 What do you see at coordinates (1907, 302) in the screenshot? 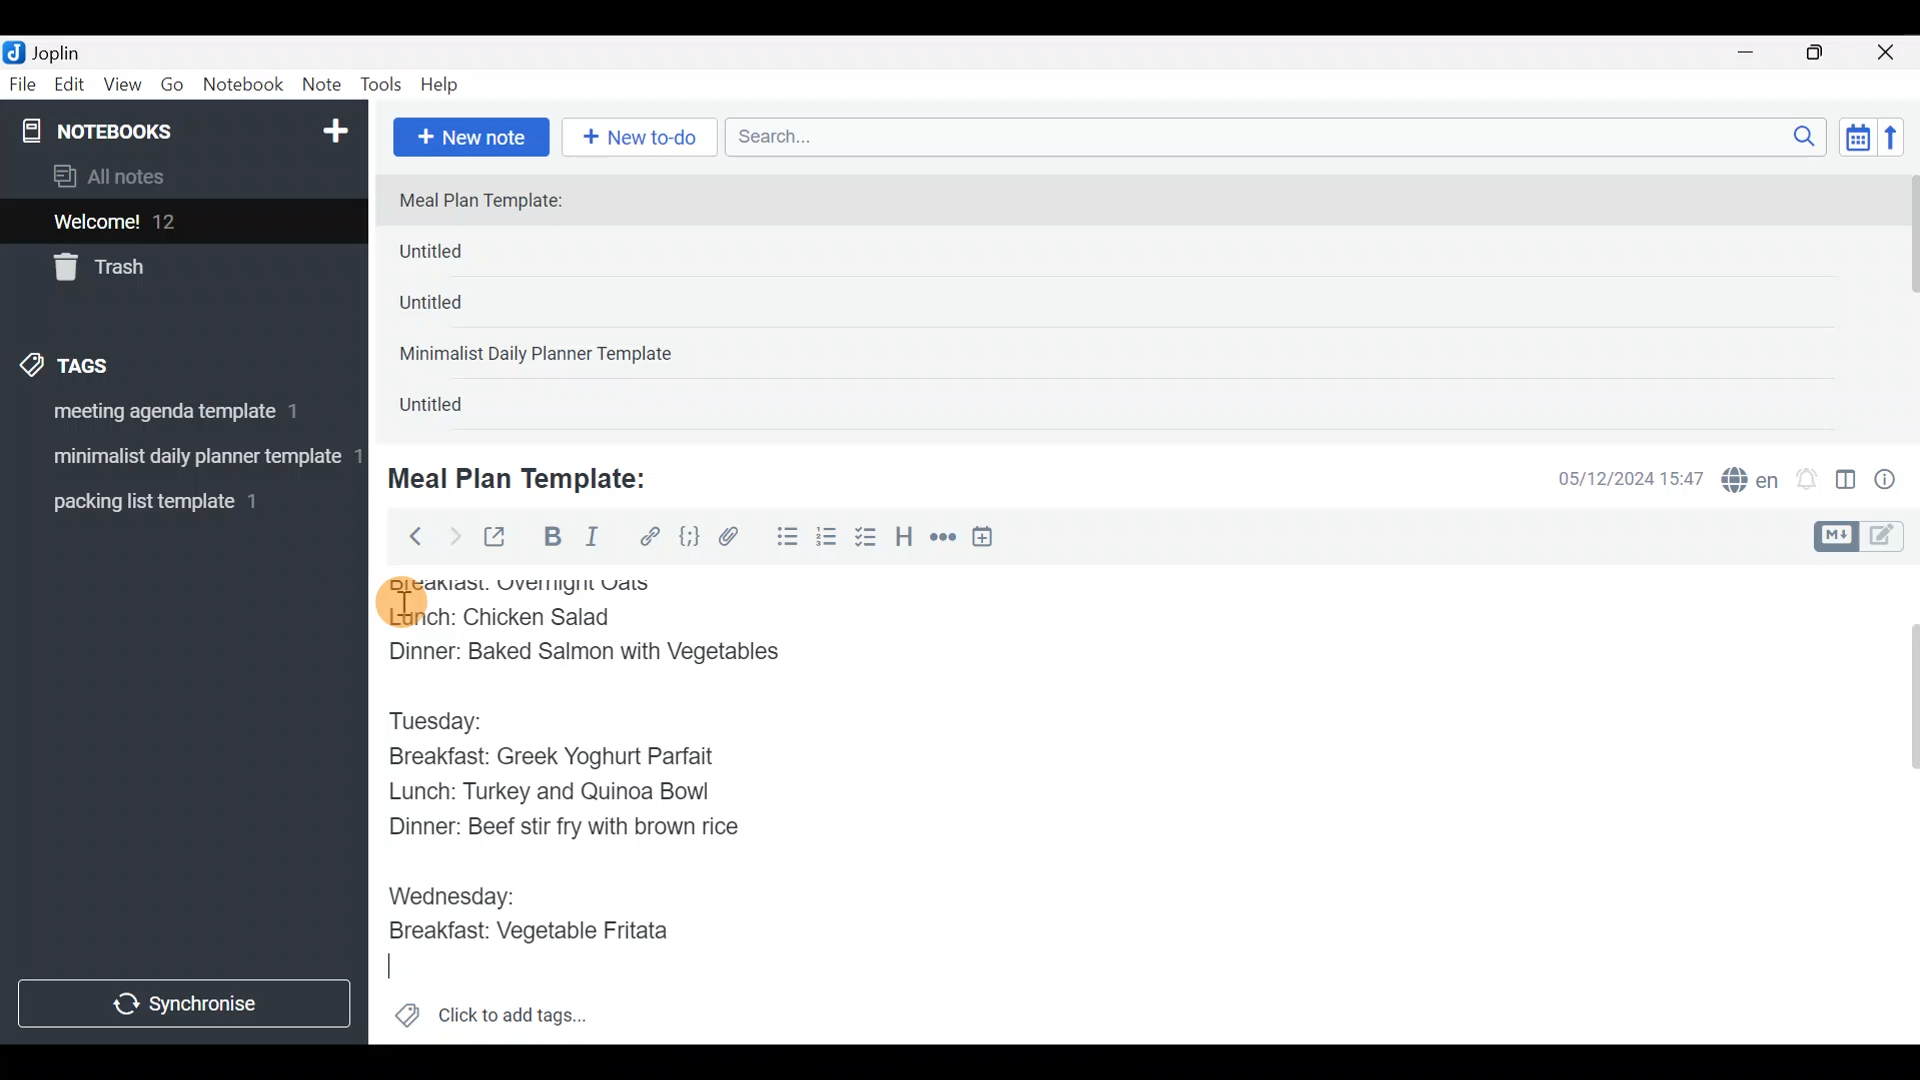
I see `scroll bar` at bounding box center [1907, 302].